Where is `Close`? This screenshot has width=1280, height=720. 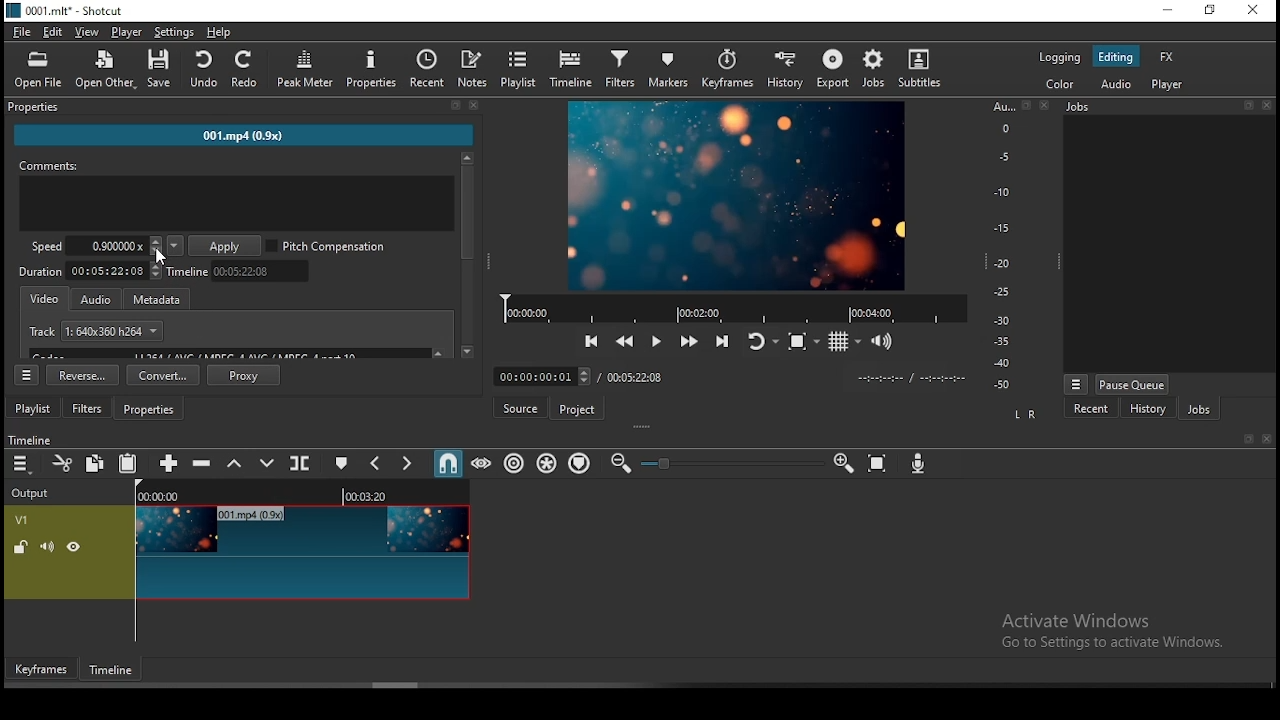 Close is located at coordinates (1046, 105).